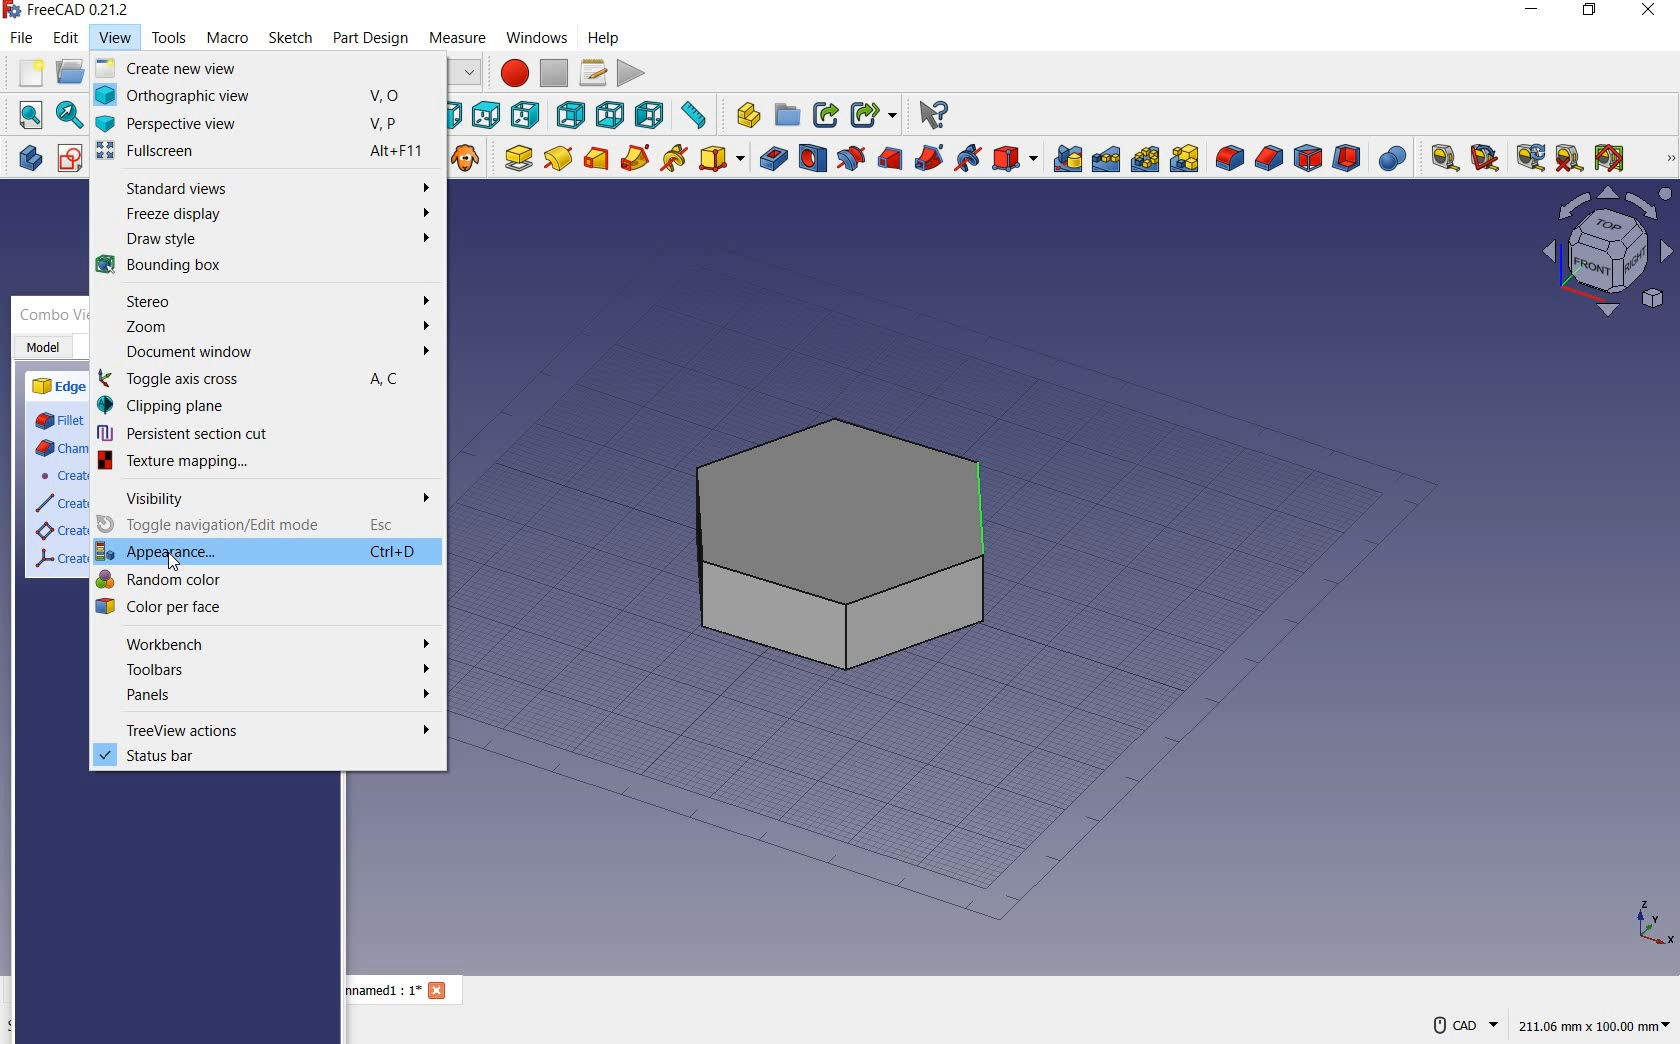 The image size is (1680, 1044). What do you see at coordinates (270, 380) in the screenshot?
I see `toggle axis cross A,C` at bounding box center [270, 380].